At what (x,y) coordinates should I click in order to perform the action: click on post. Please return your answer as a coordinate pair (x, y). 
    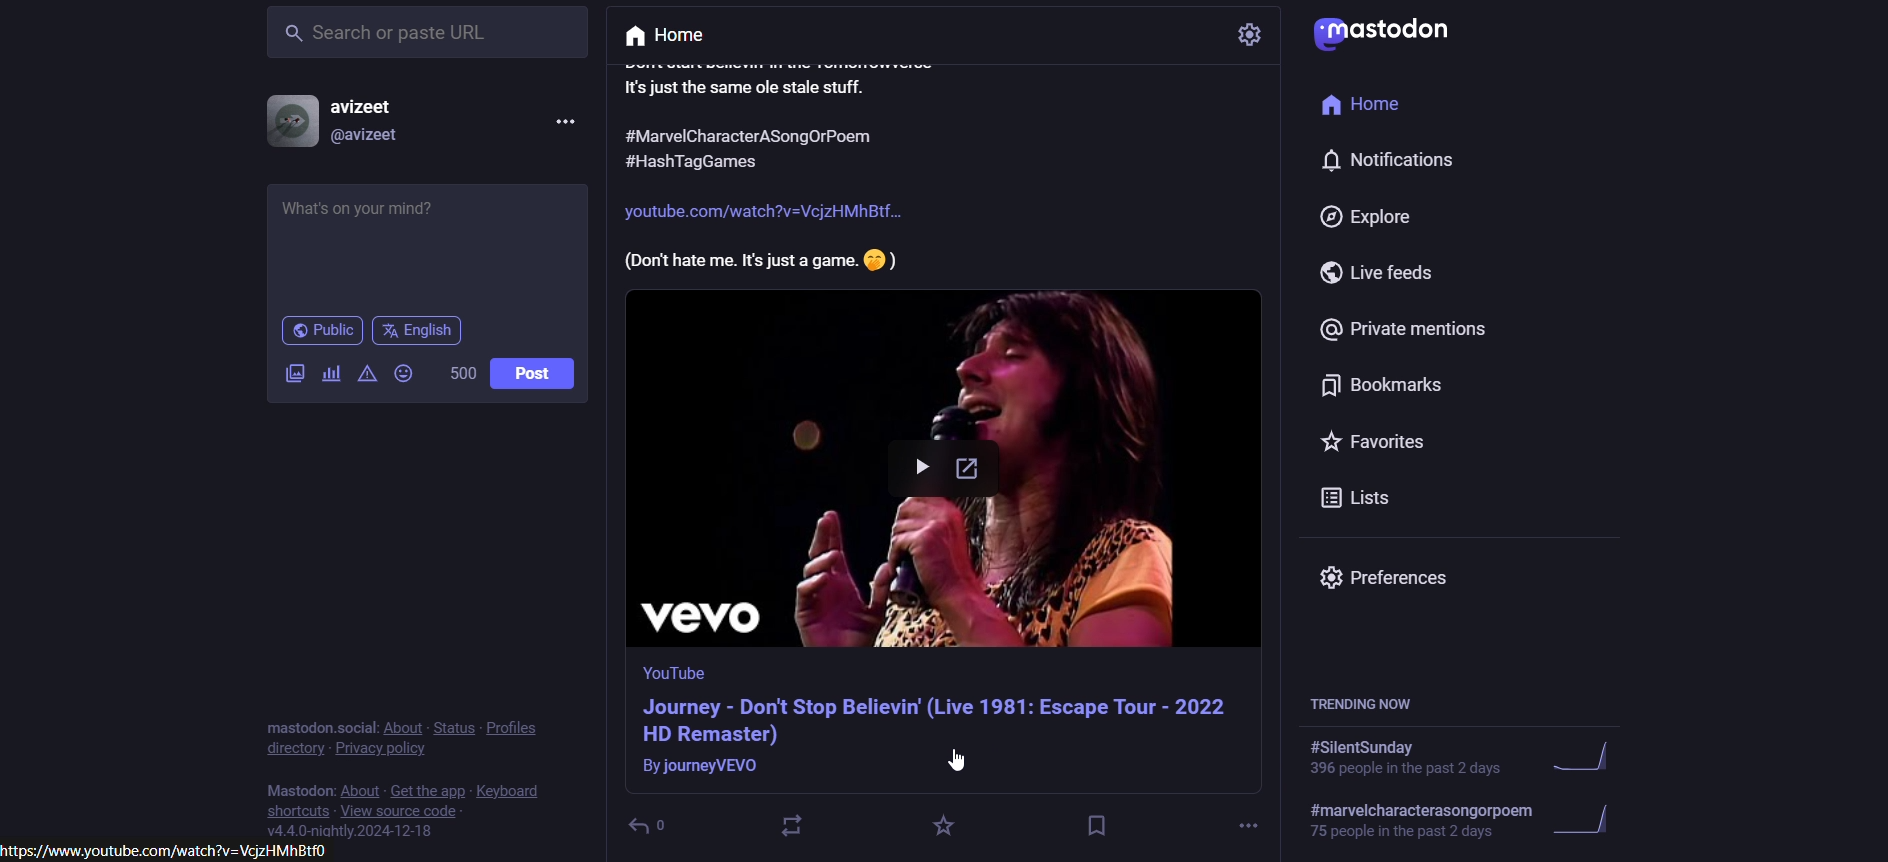
    Looking at the image, I should click on (537, 376).